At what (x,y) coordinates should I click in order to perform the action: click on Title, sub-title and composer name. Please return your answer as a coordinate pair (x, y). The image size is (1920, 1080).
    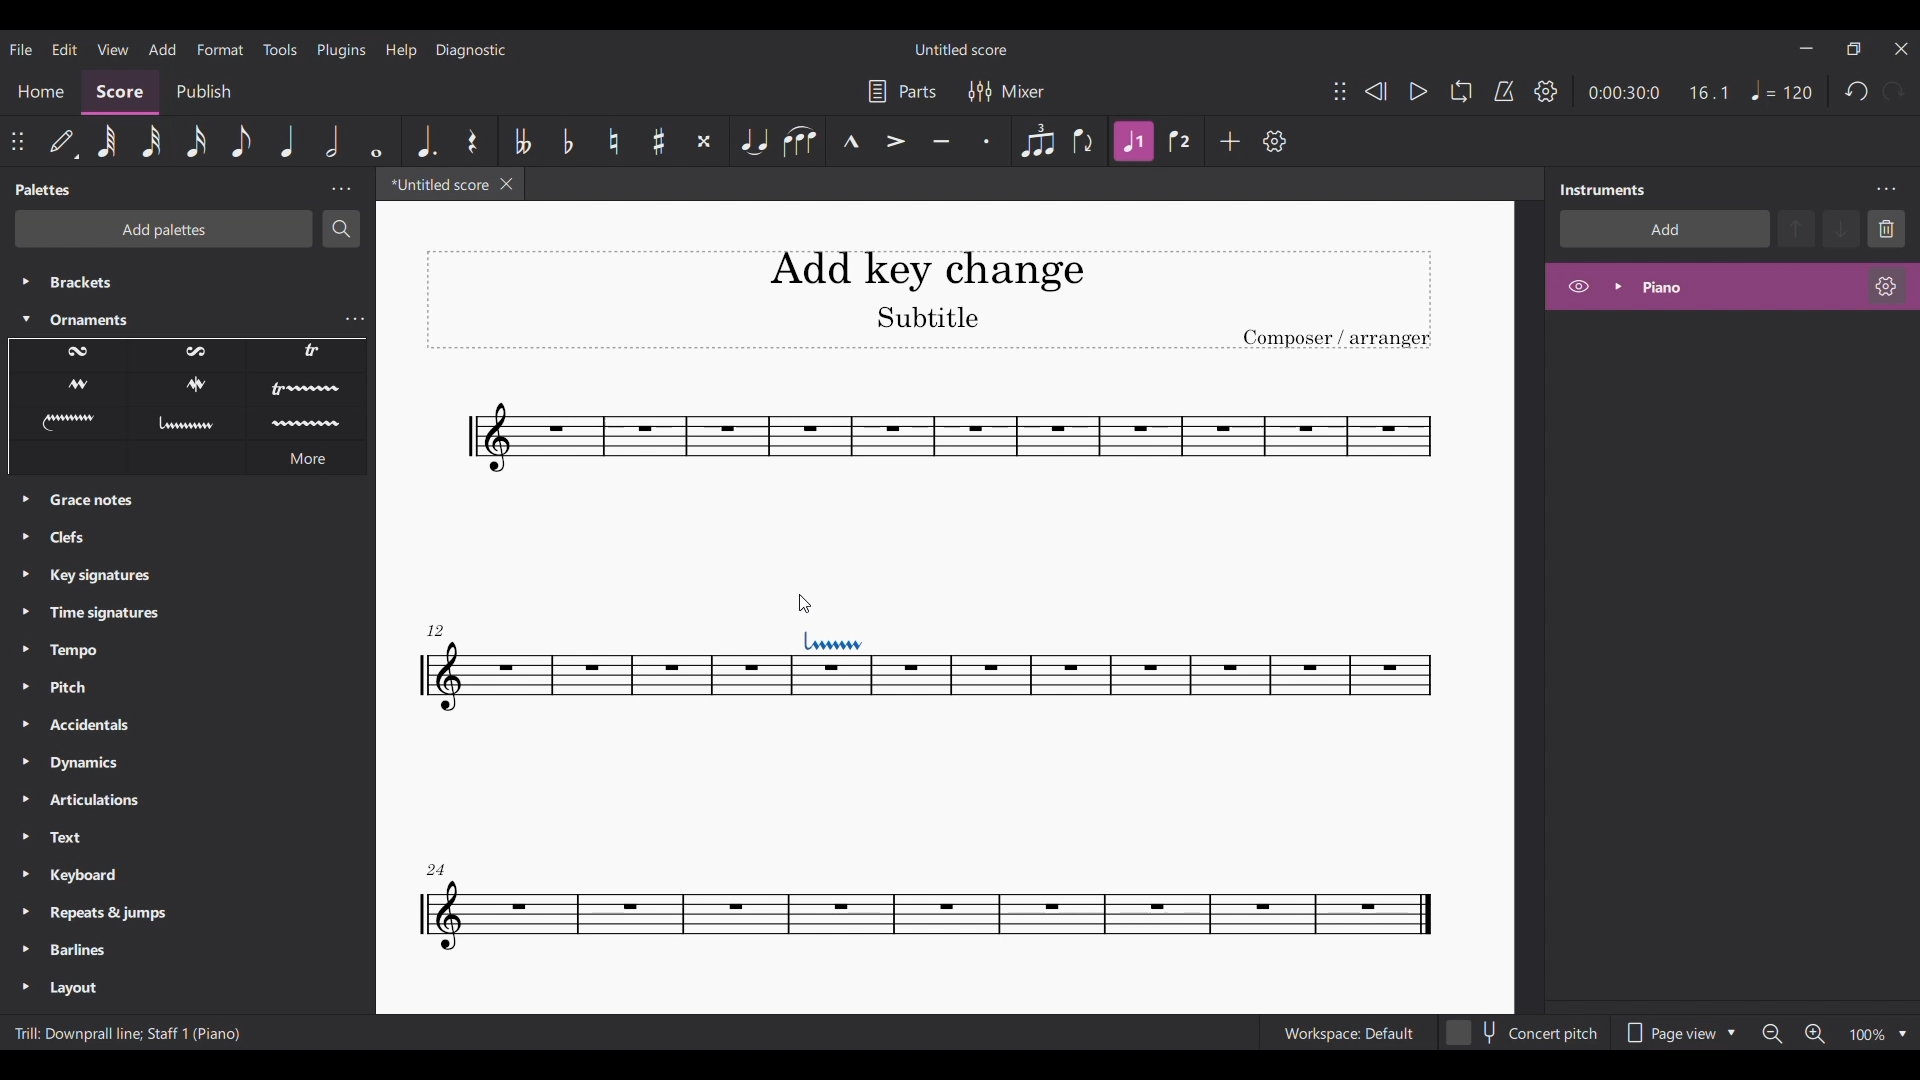
    Looking at the image, I should click on (929, 300).